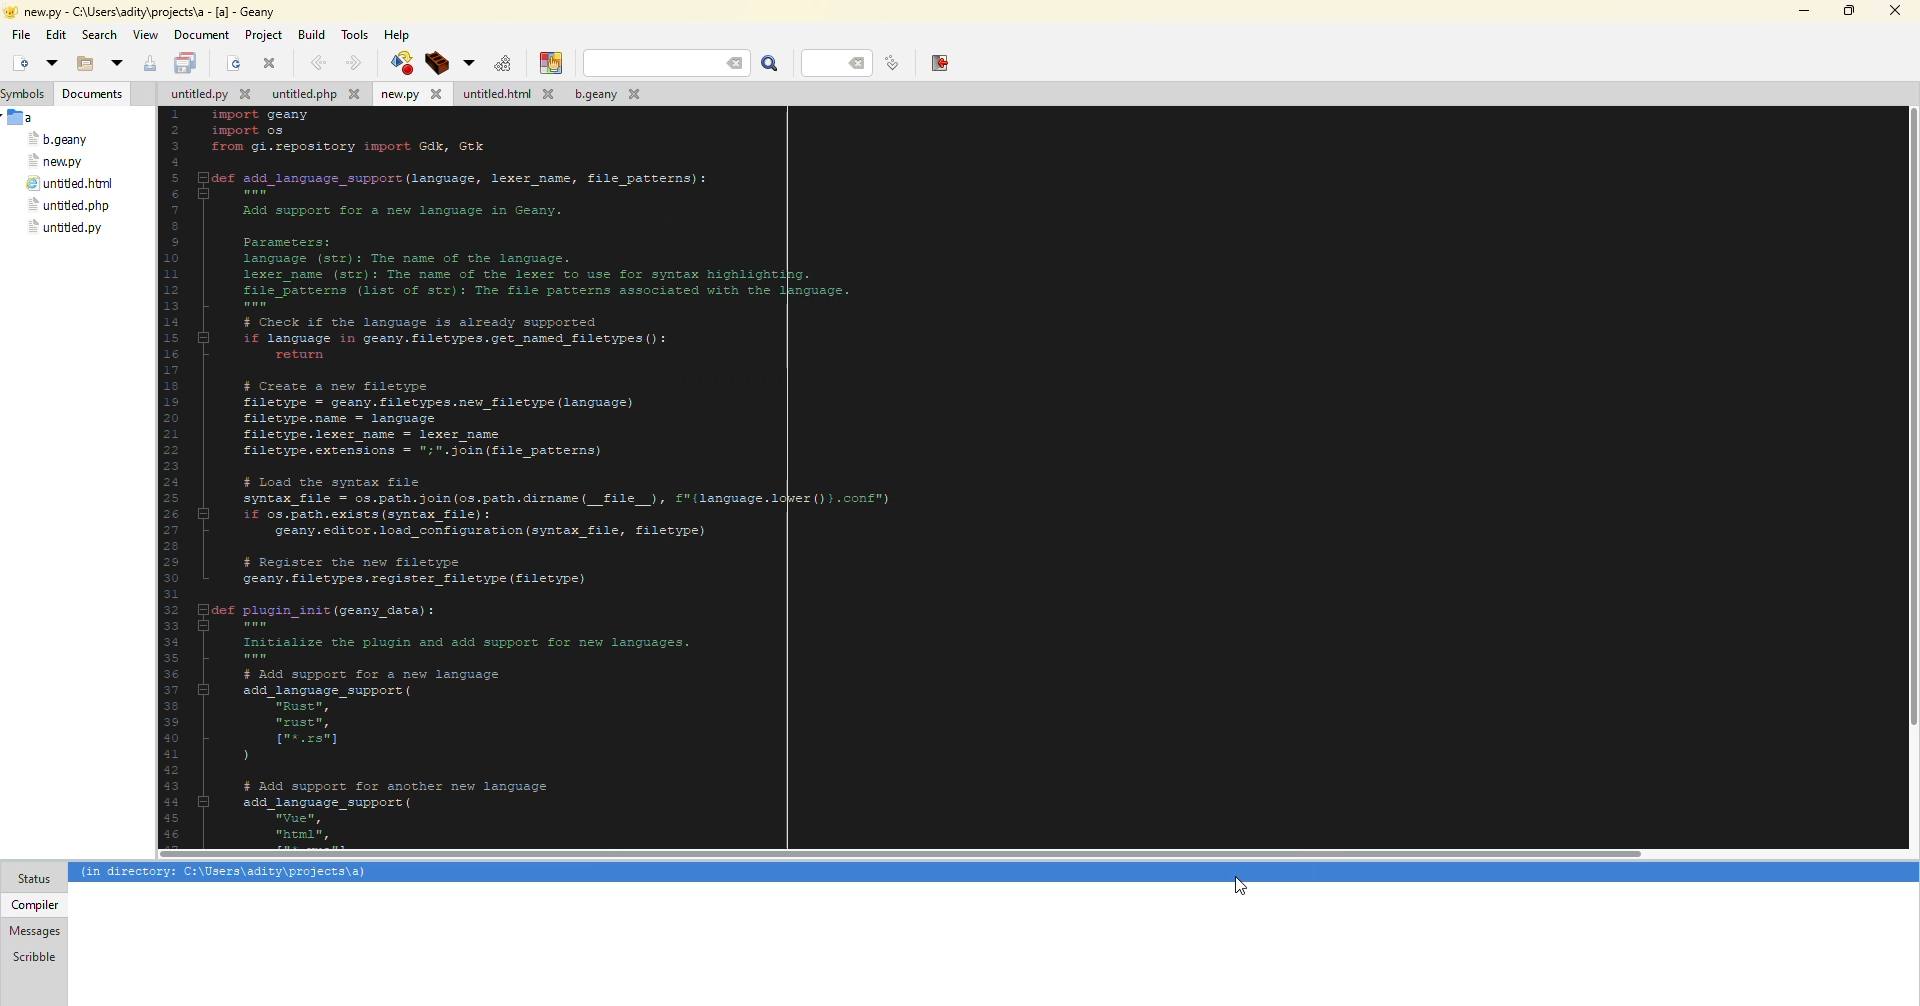 The width and height of the screenshot is (1920, 1006). What do you see at coordinates (225, 873) in the screenshot?
I see `info` at bounding box center [225, 873].